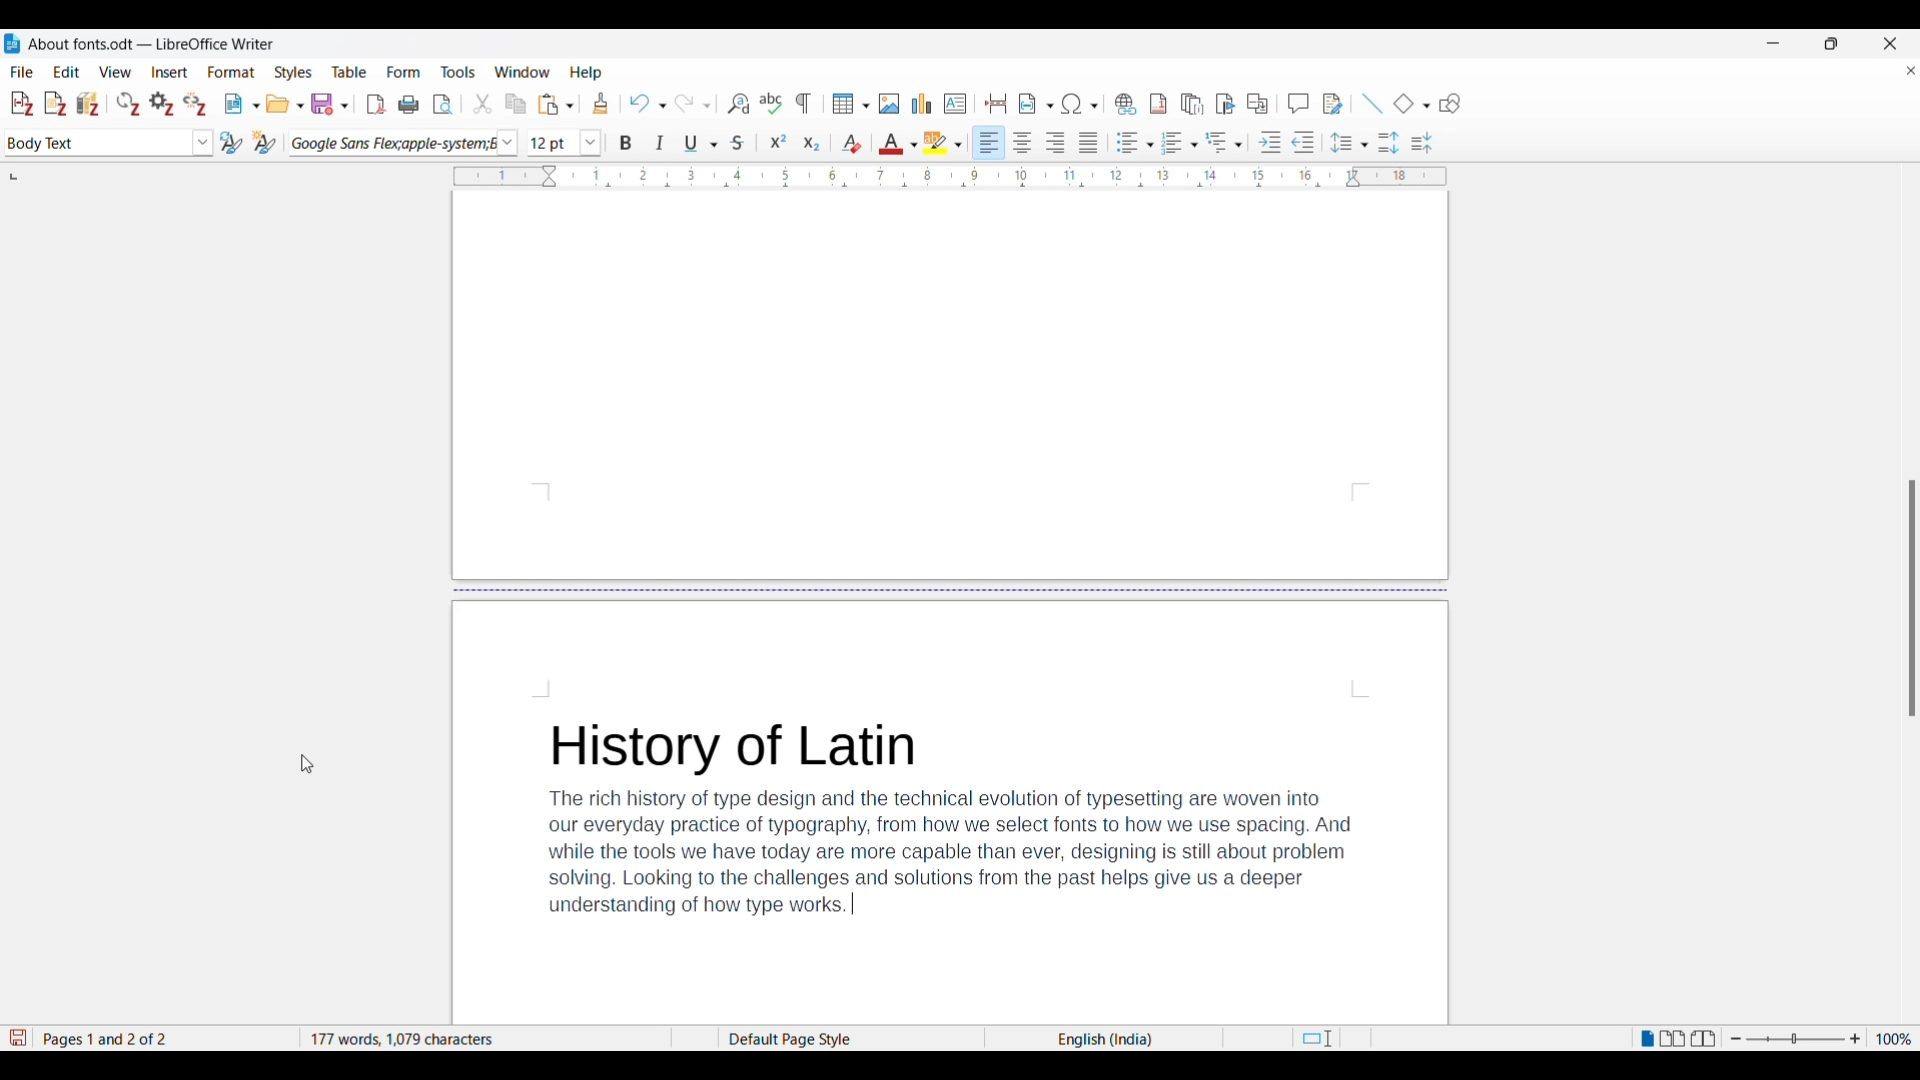 The width and height of the screenshot is (1920, 1080). I want to click on Insert graph, so click(923, 103).